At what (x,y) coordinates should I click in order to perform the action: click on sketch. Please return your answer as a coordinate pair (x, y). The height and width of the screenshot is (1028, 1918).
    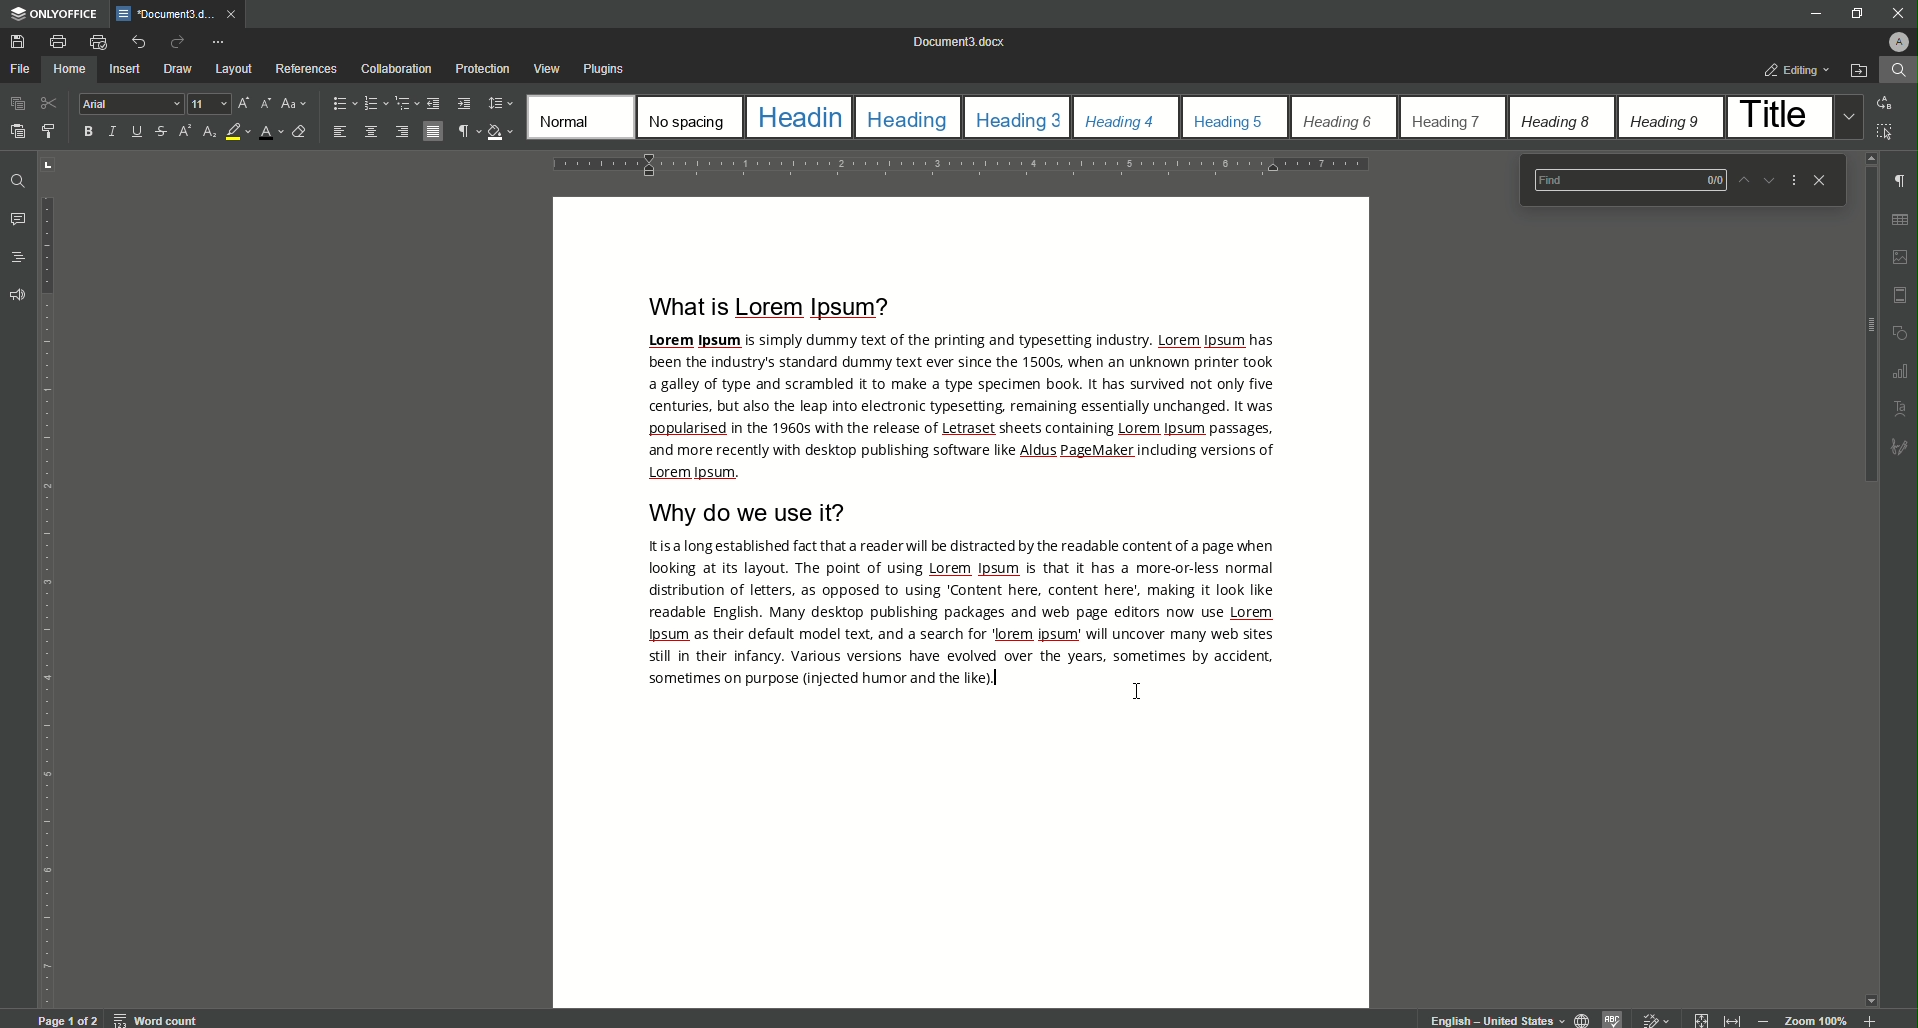
    Looking at the image, I should click on (1902, 447).